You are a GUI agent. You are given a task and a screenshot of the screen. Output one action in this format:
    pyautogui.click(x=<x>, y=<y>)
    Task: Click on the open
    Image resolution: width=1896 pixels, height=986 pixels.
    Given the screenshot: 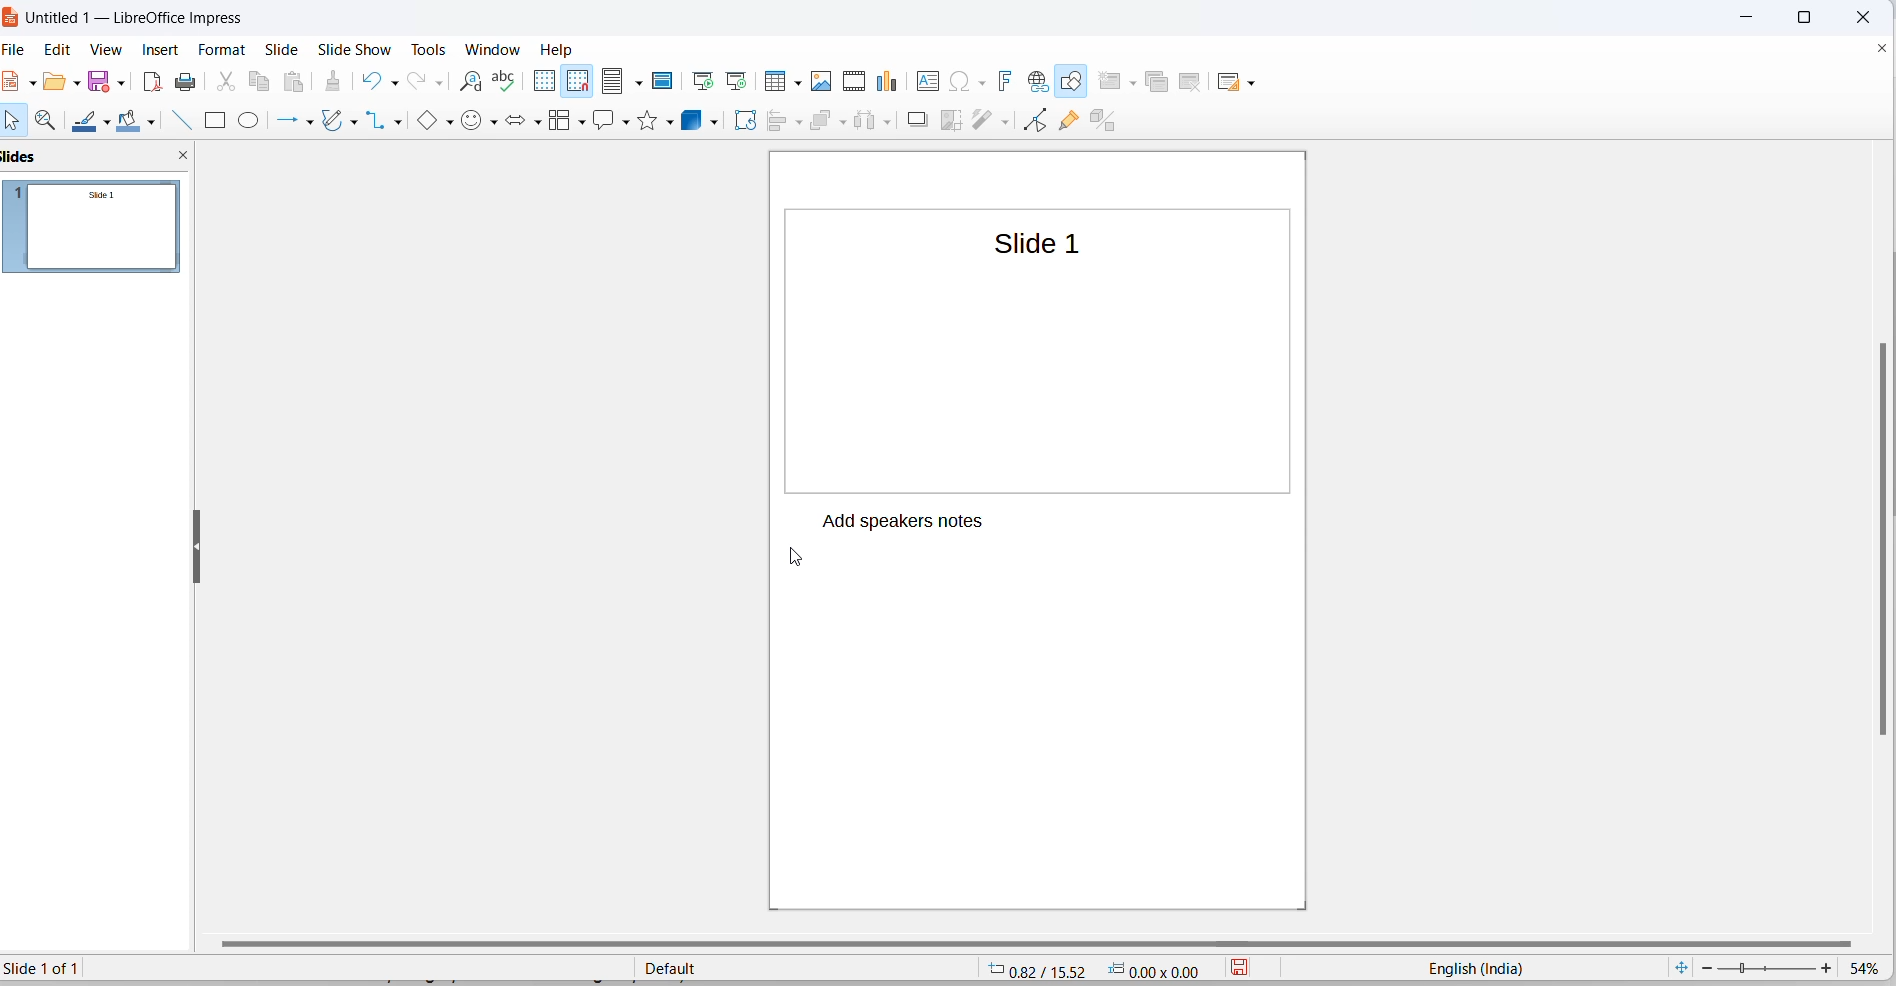 What is the action you would take?
    pyautogui.click(x=53, y=86)
    